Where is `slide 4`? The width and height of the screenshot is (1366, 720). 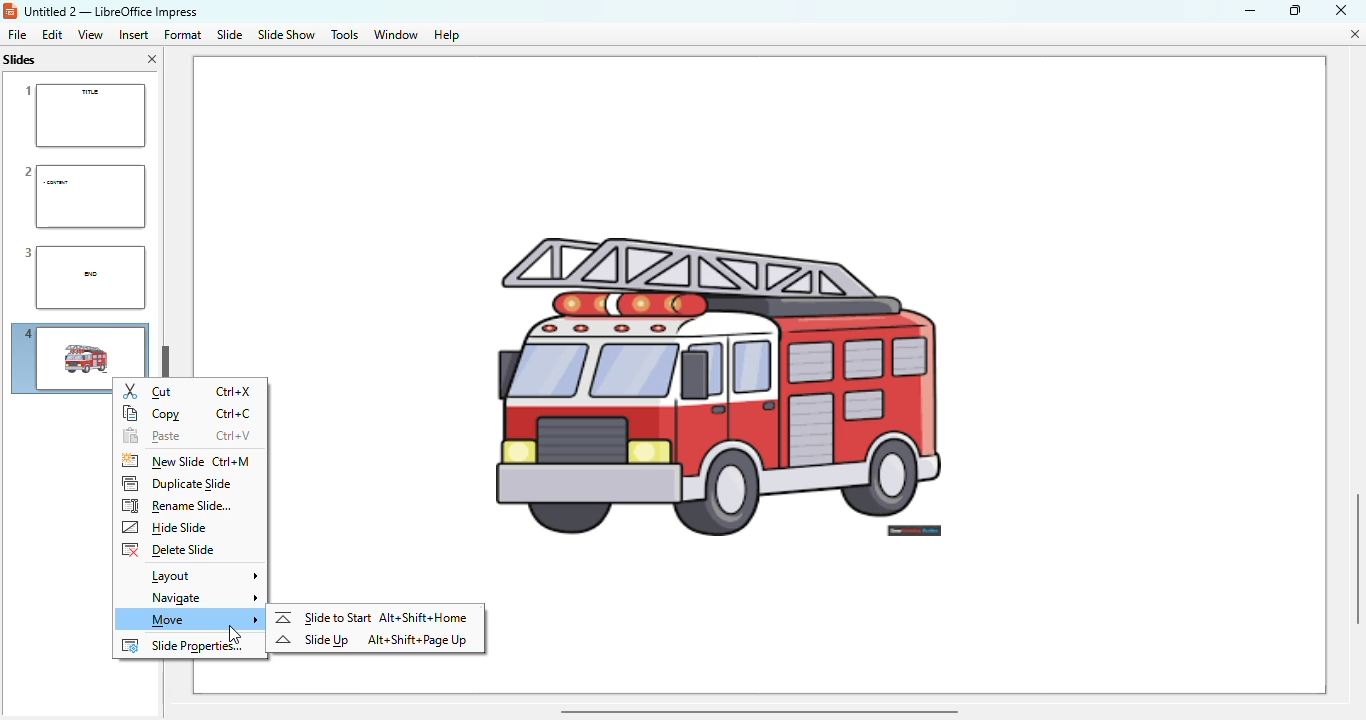
slide 4 is located at coordinates (60, 362).